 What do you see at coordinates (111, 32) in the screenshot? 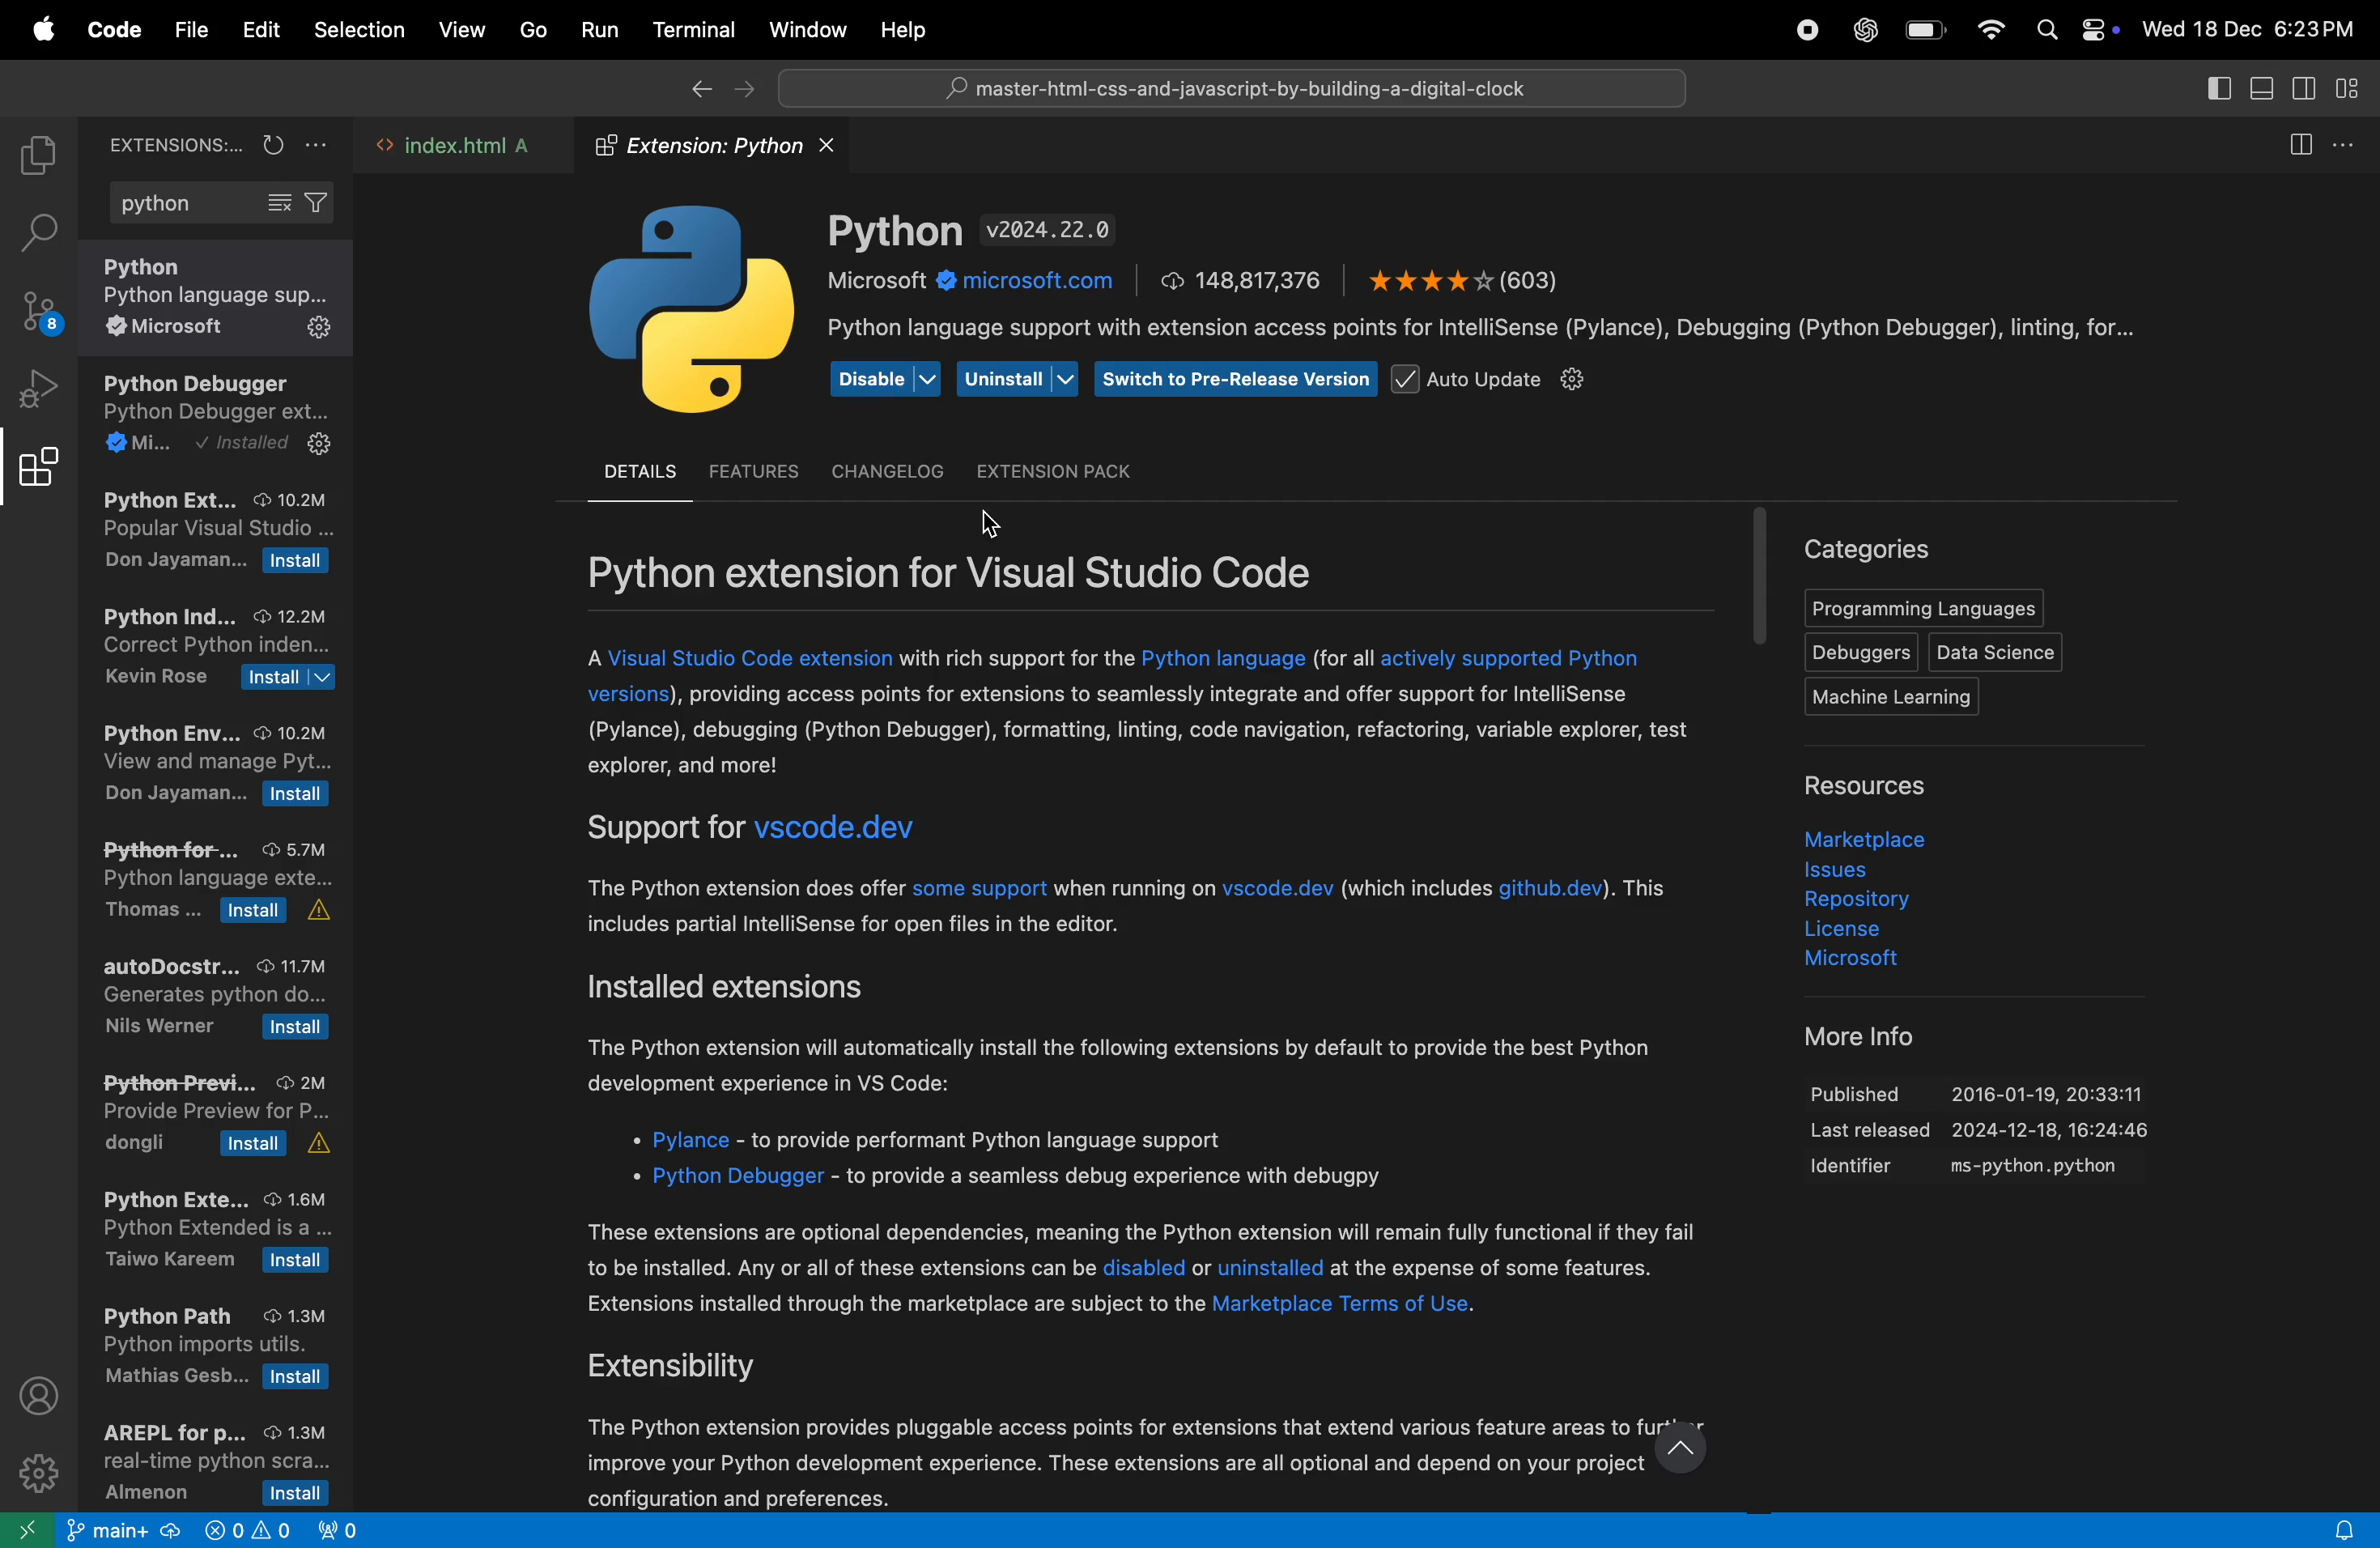
I see `code` at bounding box center [111, 32].